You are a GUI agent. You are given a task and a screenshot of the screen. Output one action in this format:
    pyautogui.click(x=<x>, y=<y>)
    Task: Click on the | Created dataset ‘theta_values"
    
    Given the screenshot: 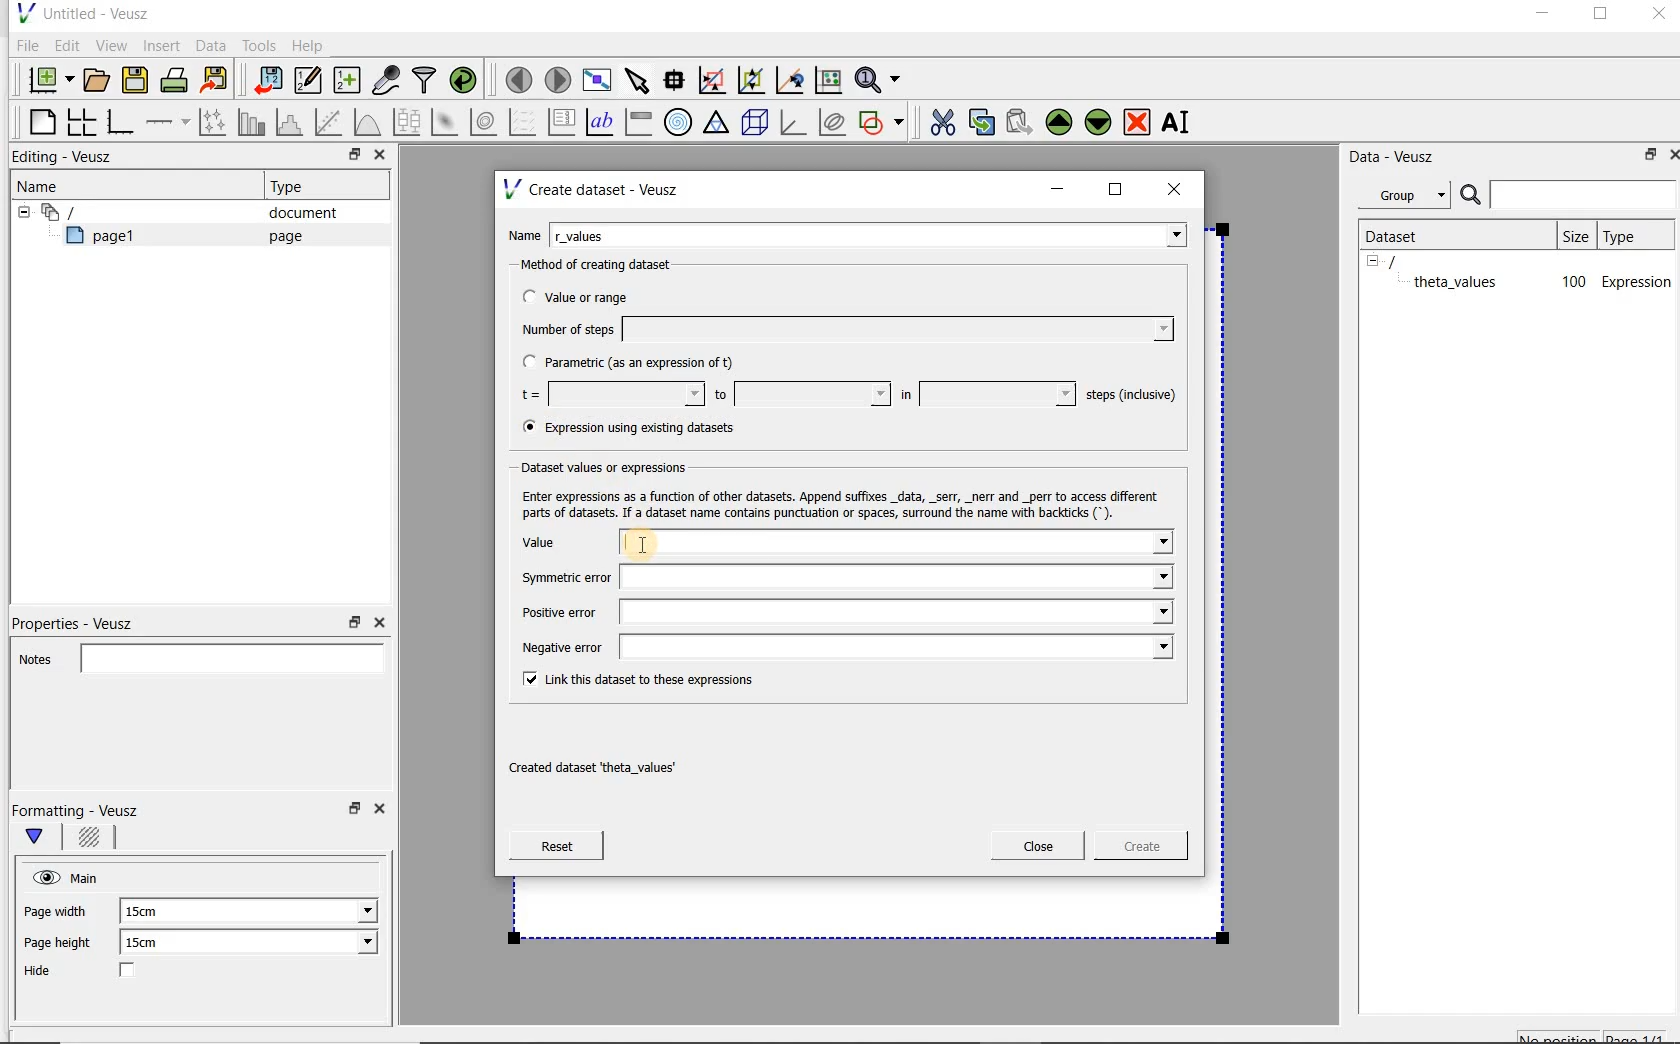 What is the action you would take?
    pyautogui.click(x=614, y=761)
    